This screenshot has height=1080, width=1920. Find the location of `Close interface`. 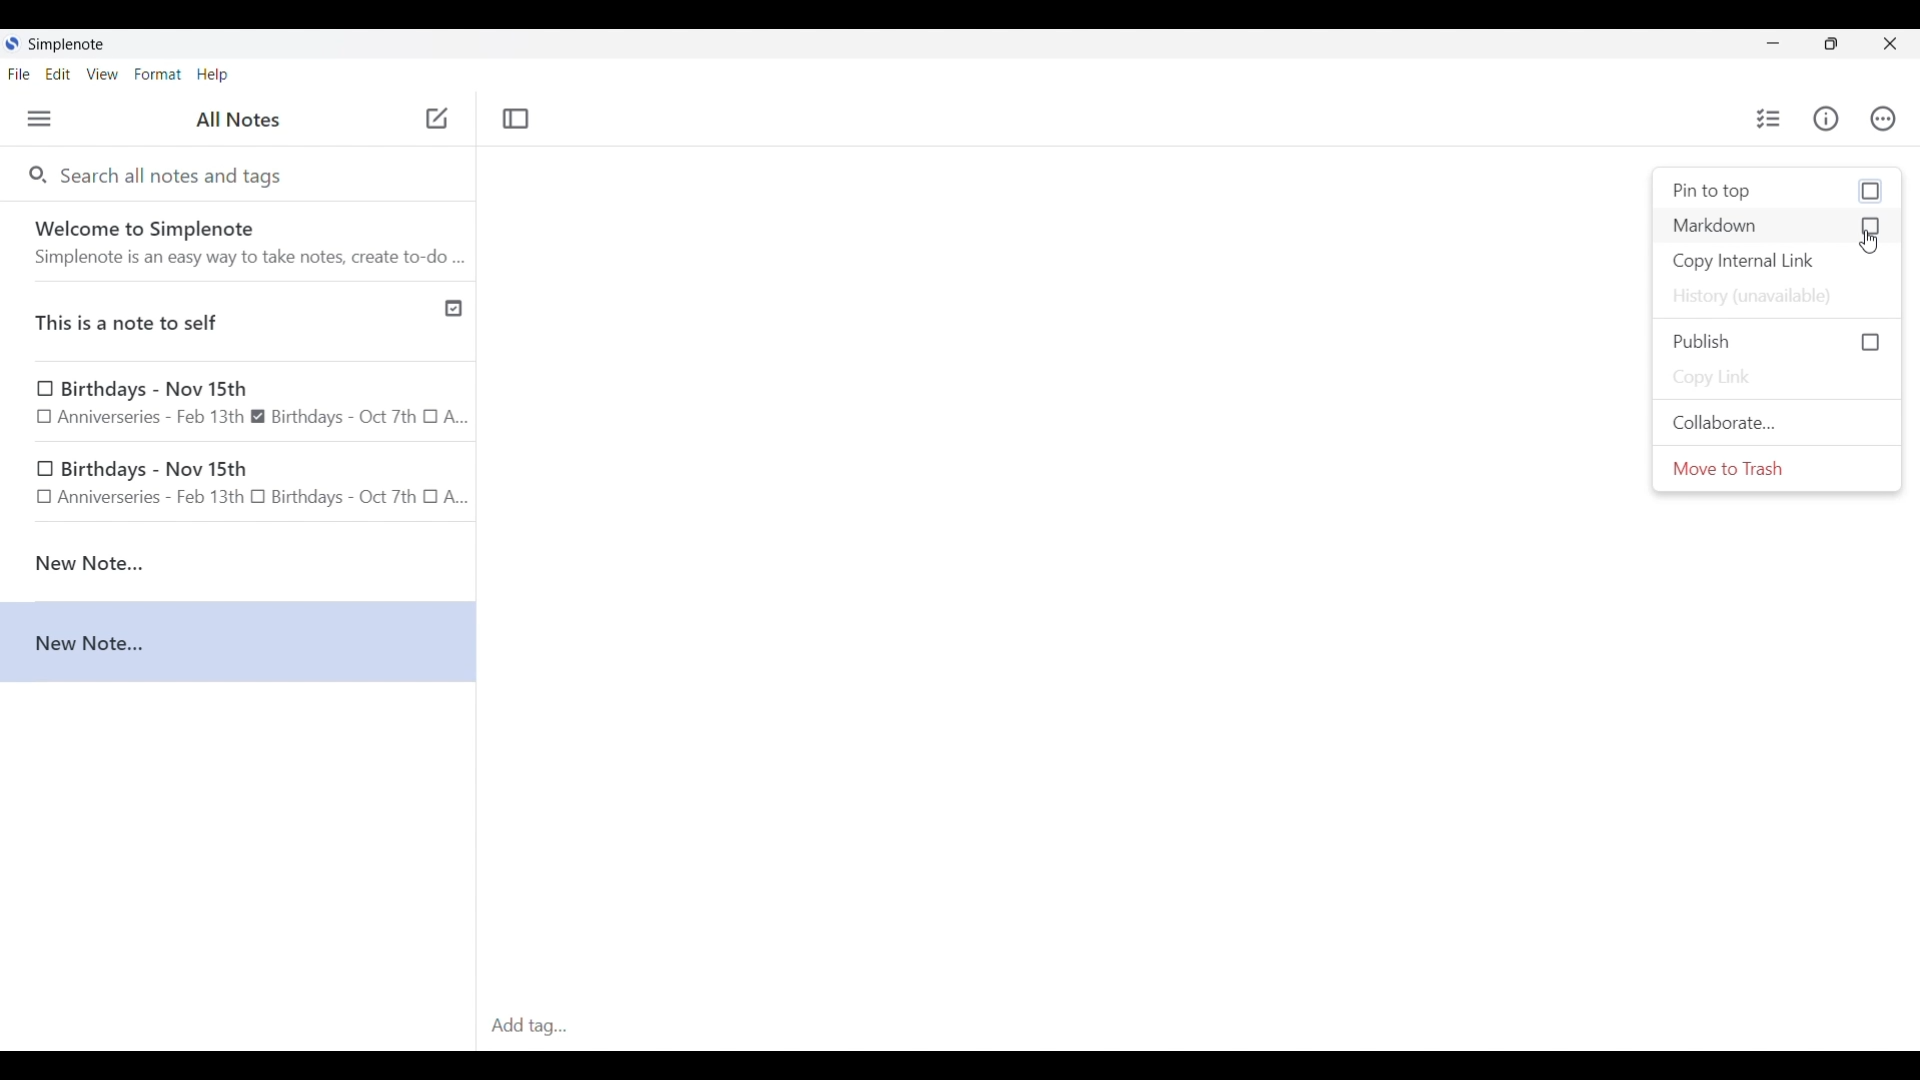

Close interface is located at coordinates (1890, 43).